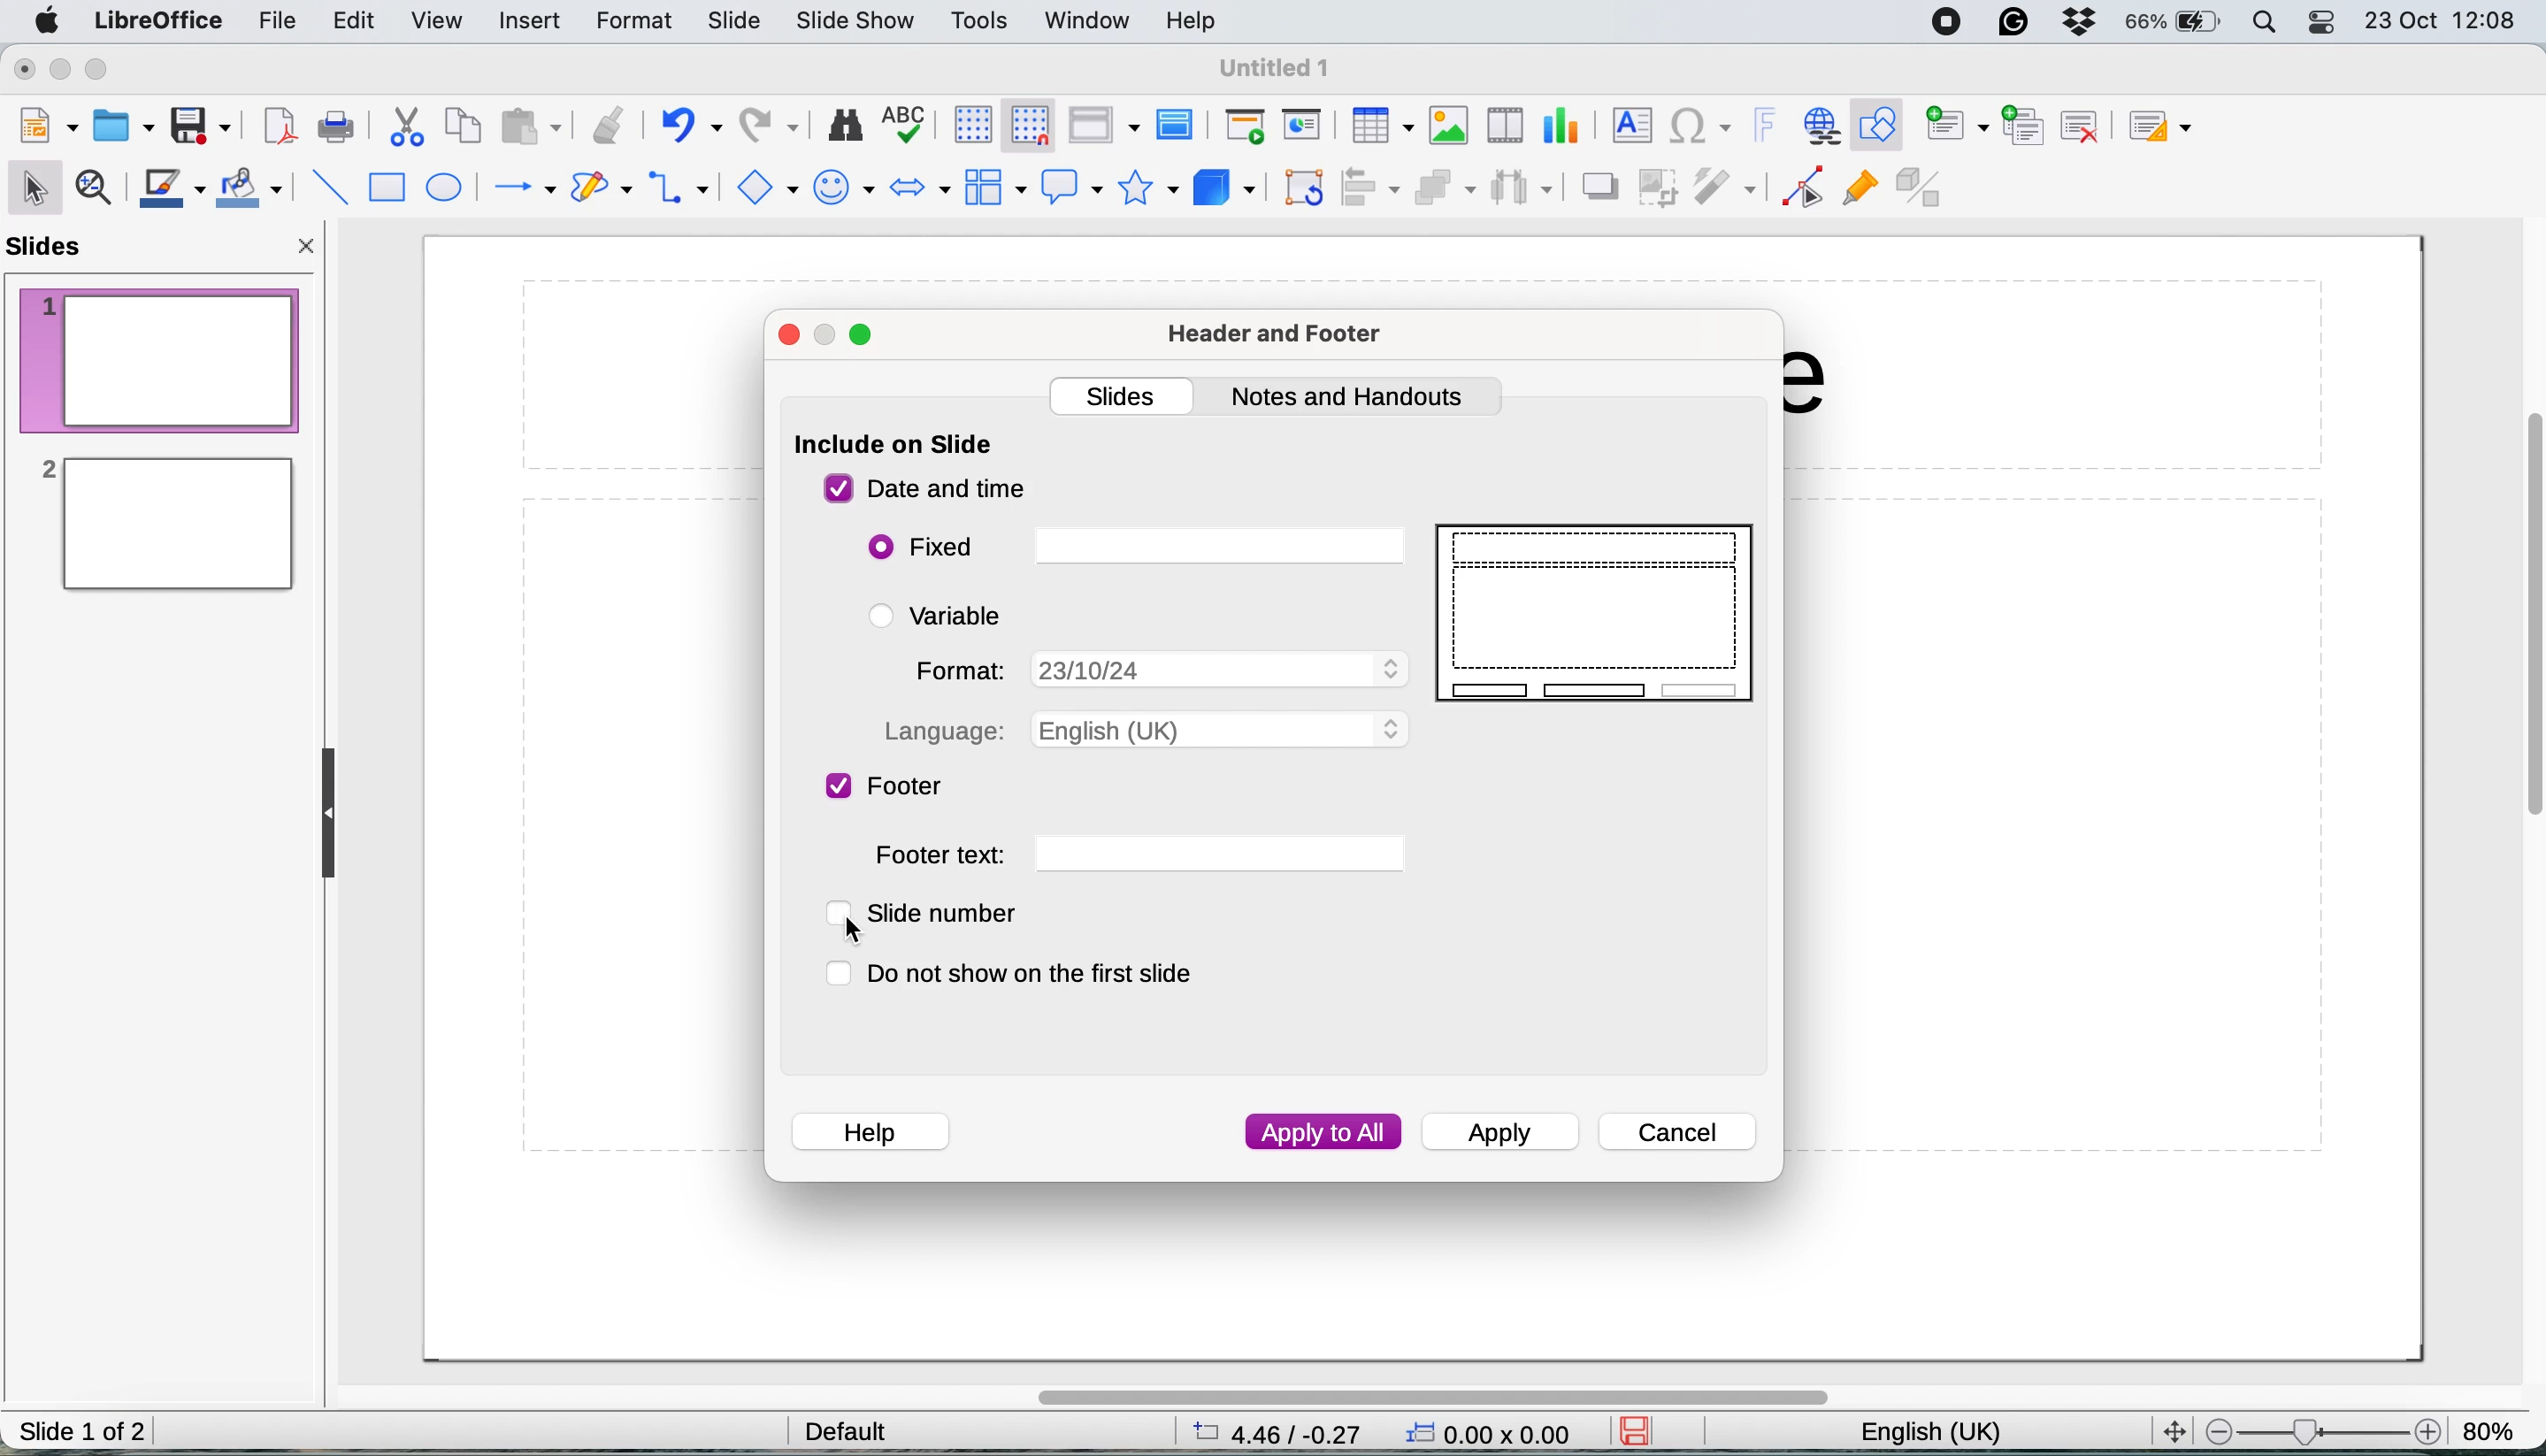 The height and width of the screenshot is (1456, 2546). What do you see at coordinates (846, 124) in the screenshot?
I see `find and replace` at bounding box center [846, 124].